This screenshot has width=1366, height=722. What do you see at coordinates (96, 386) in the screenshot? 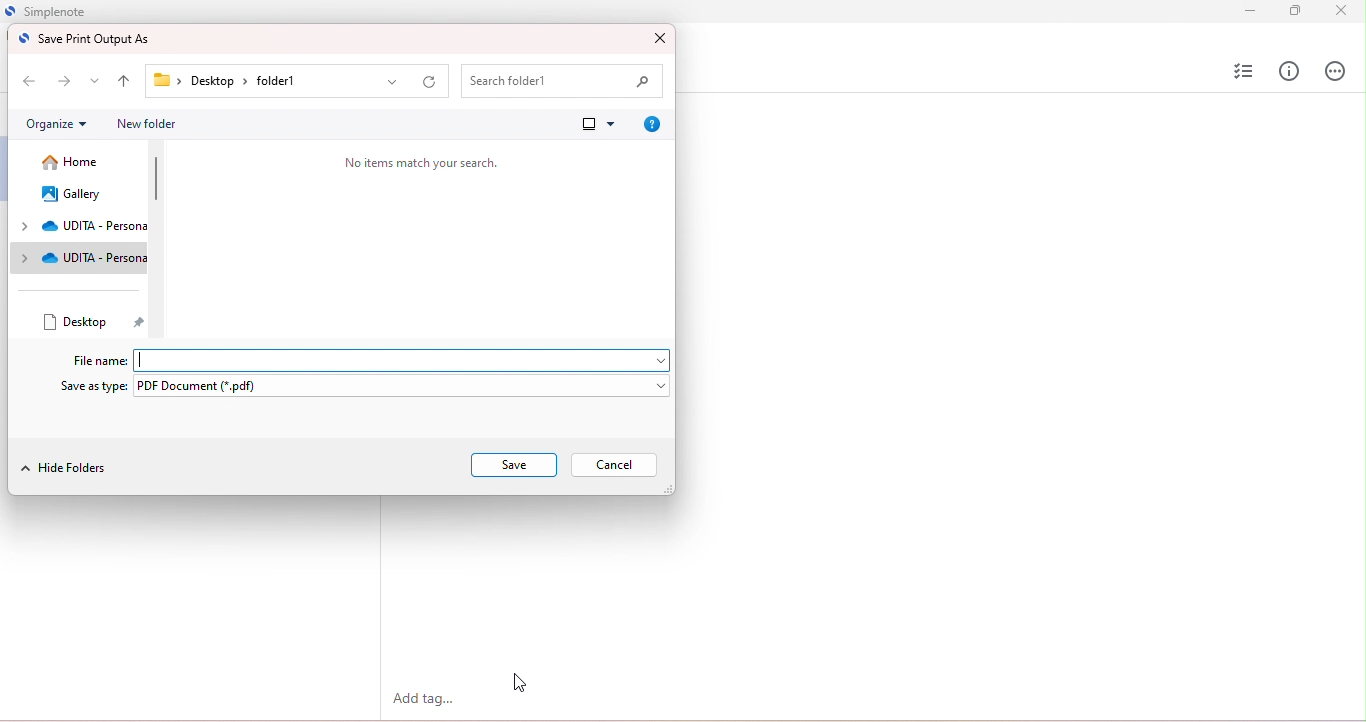
I see `save as type` at bounding box center [96, 386].